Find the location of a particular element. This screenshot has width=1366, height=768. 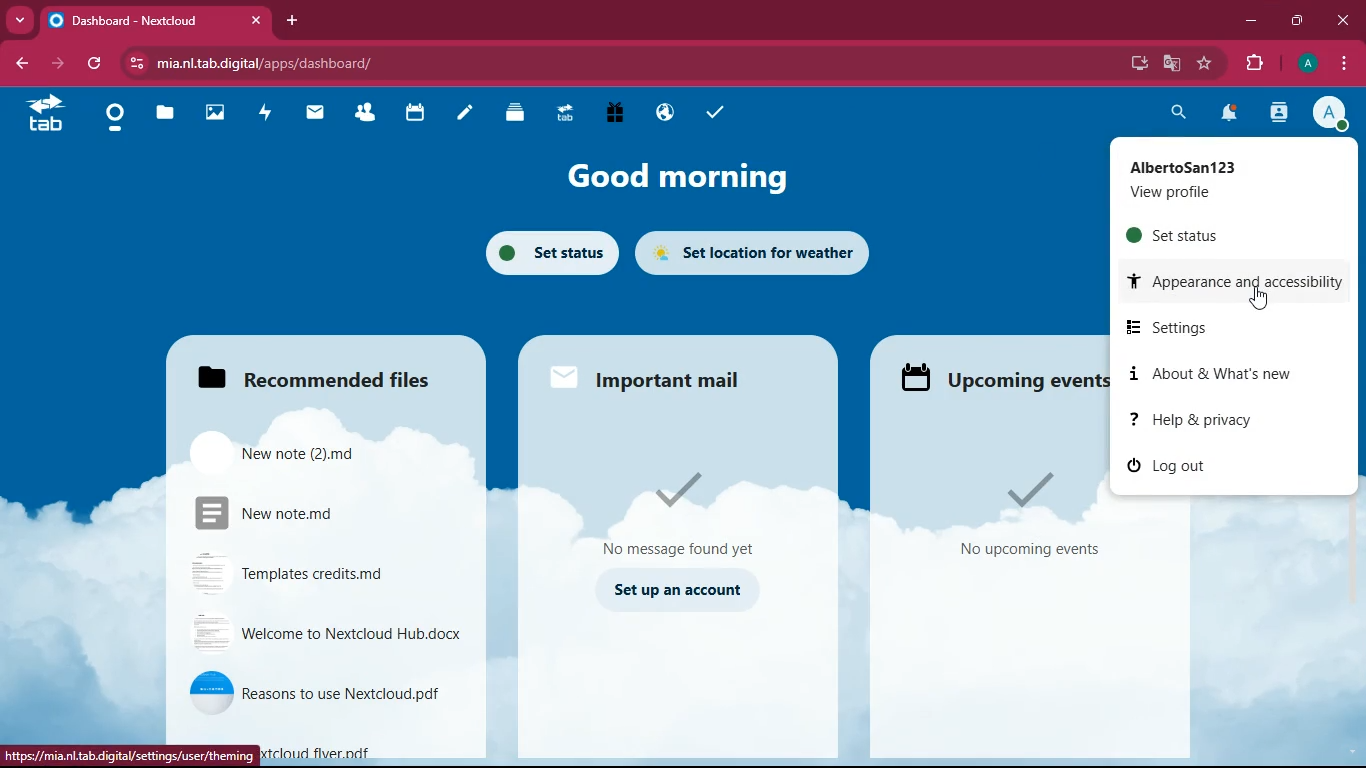

url is located at coordinates (133, 754).